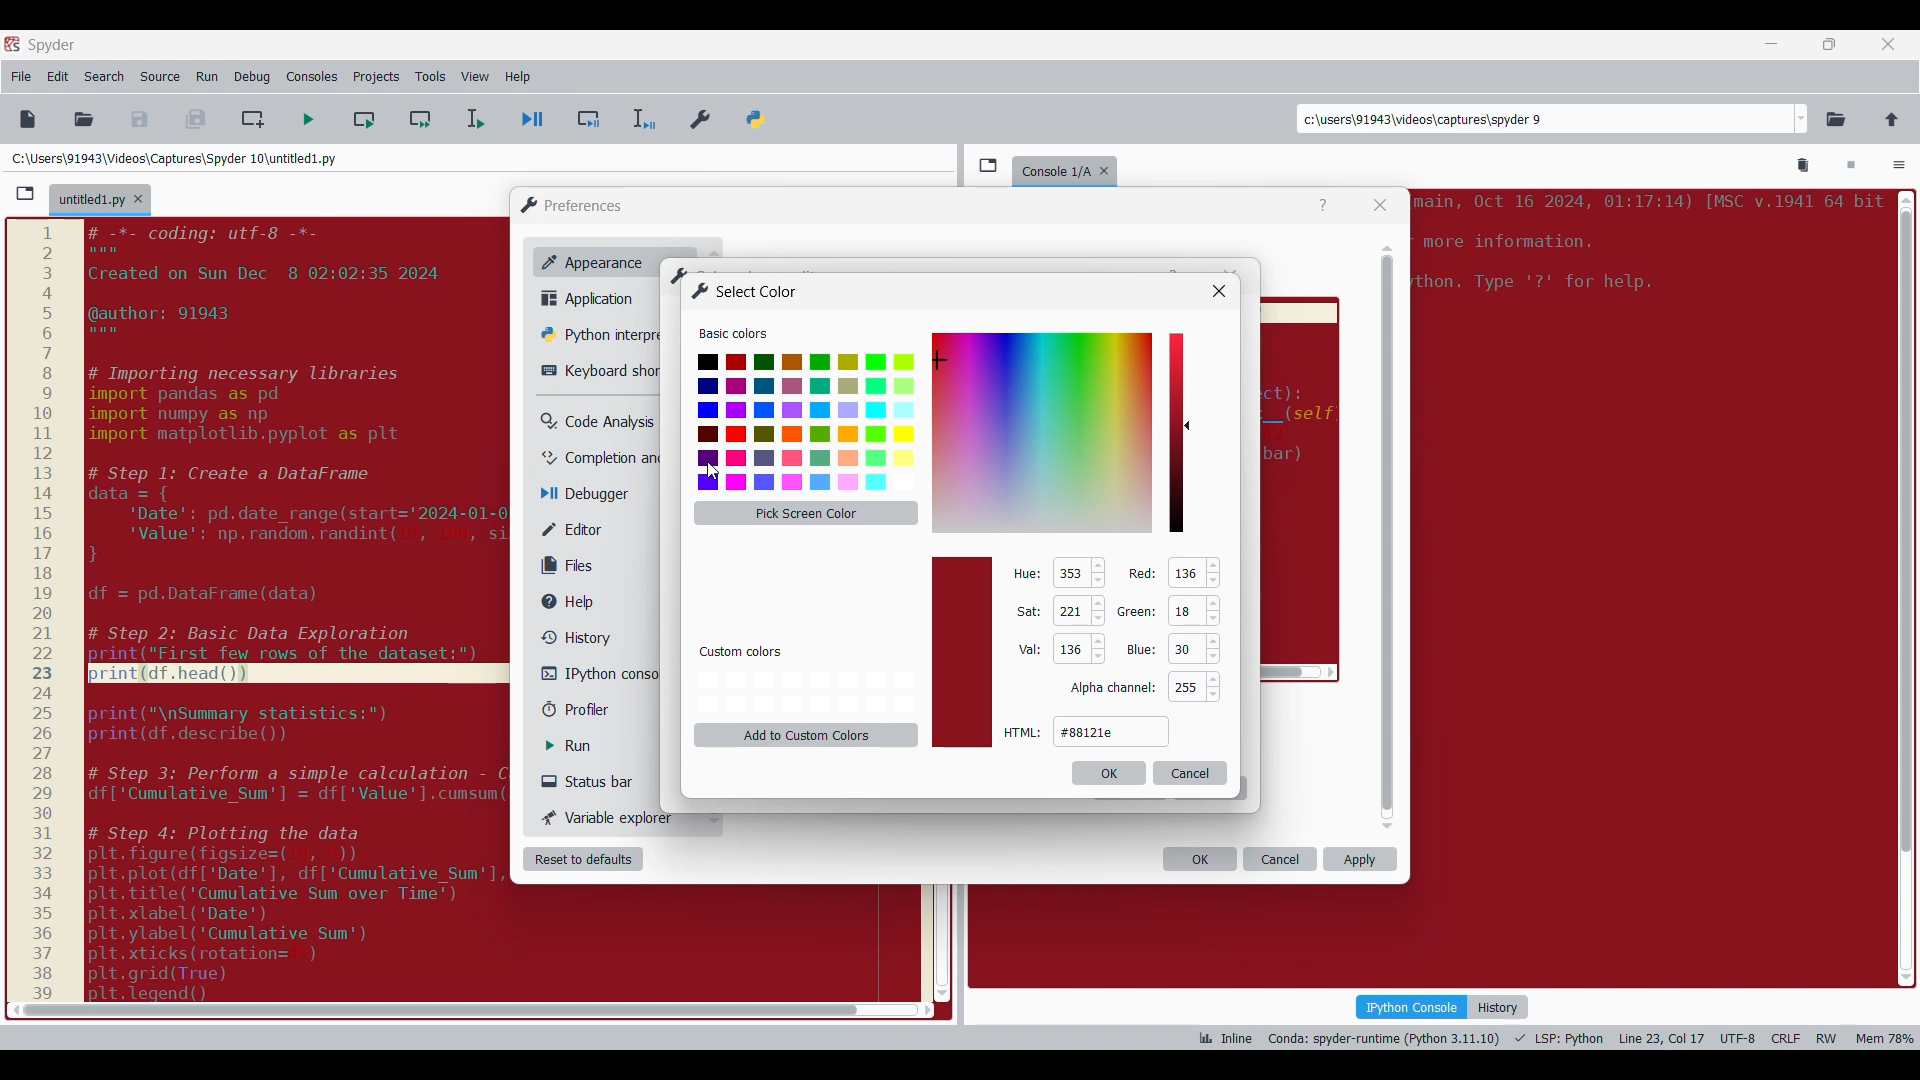 This screenshot has height=1080, width=1920. Describe the element at coordinates (312, 77) in the screenshot. I see `Consoles menu` at that location.